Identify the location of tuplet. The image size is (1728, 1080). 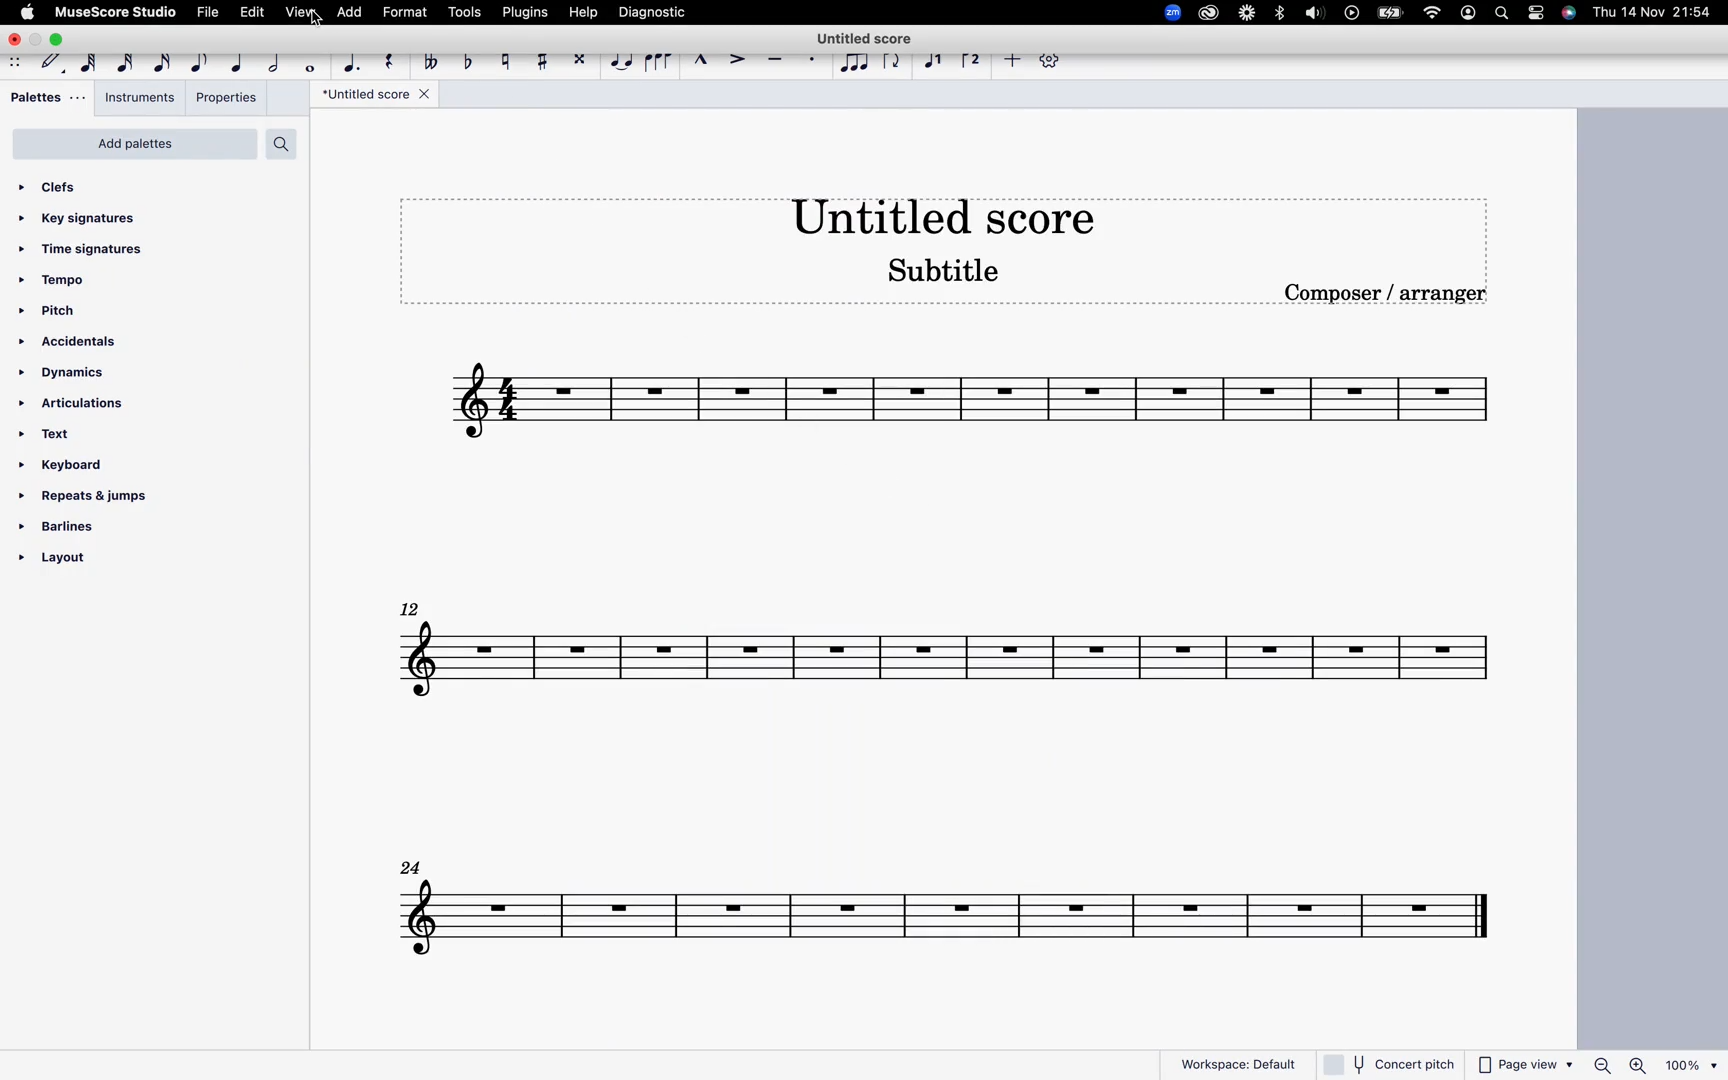
(850, 66).